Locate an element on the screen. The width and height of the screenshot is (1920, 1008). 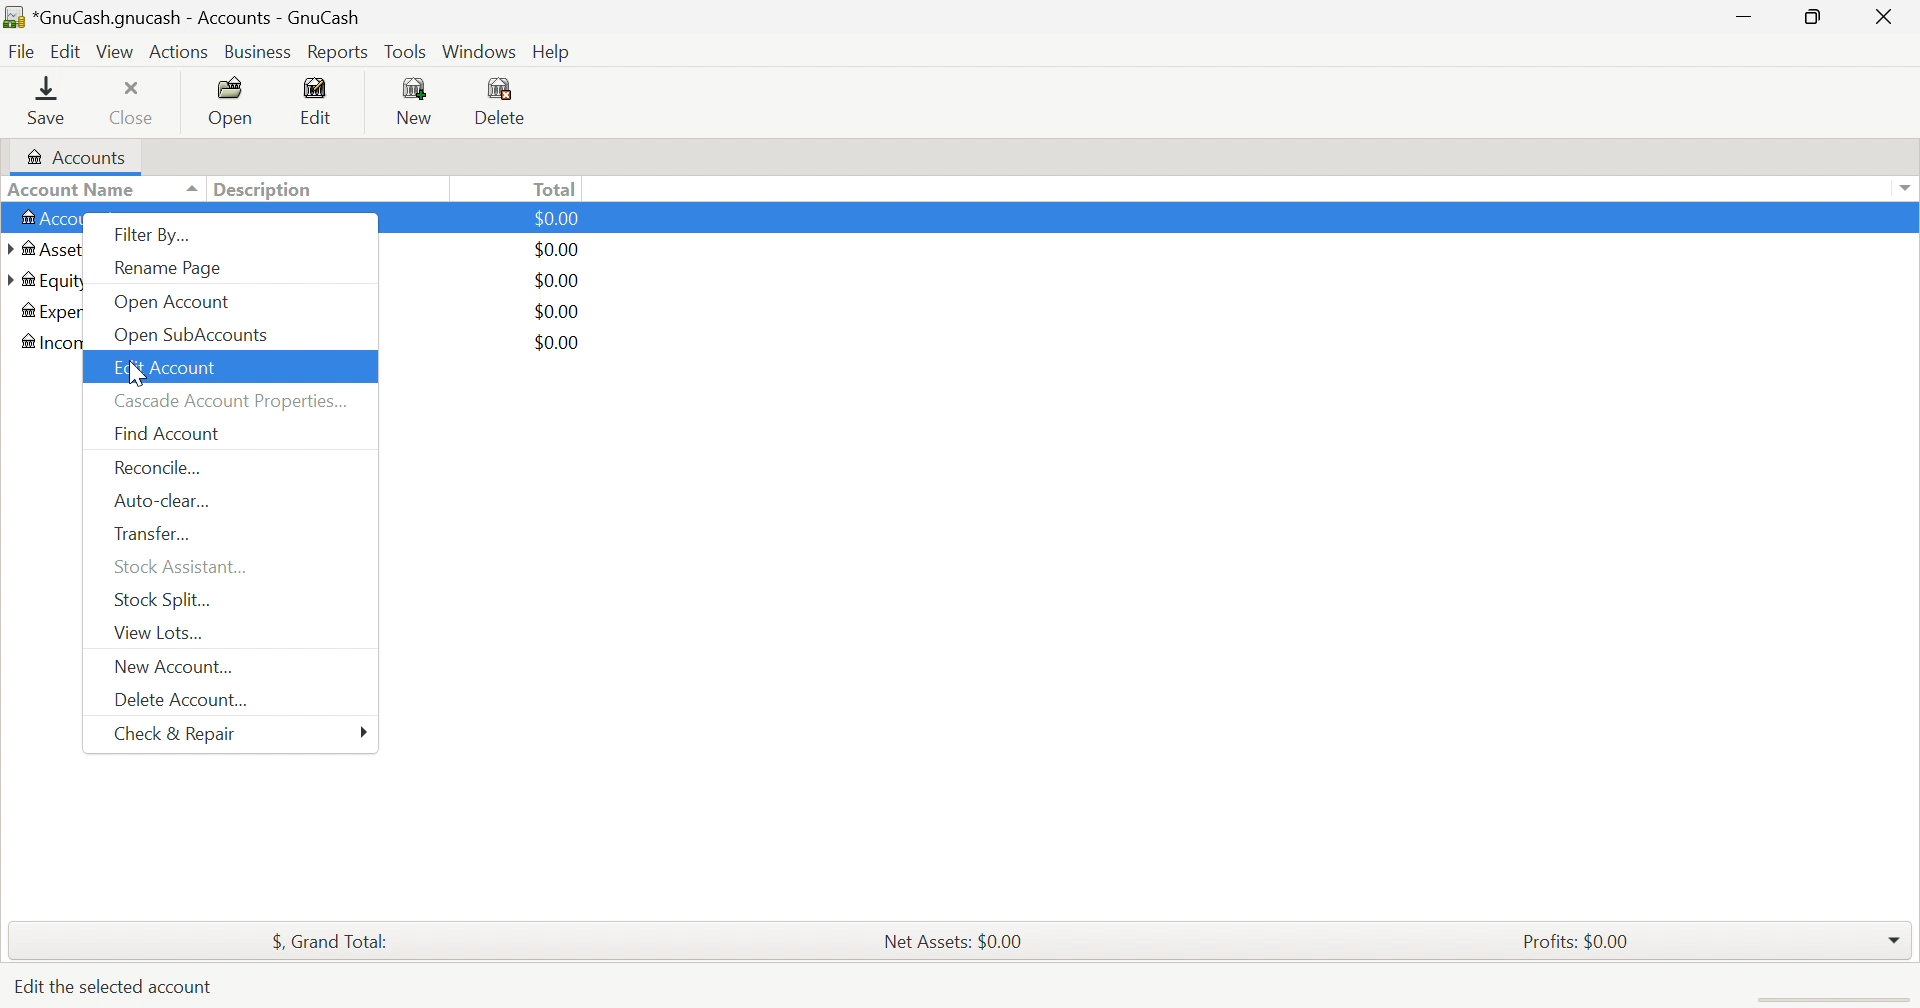
Cascade Account Properties... is located at coordinates (231, 400).